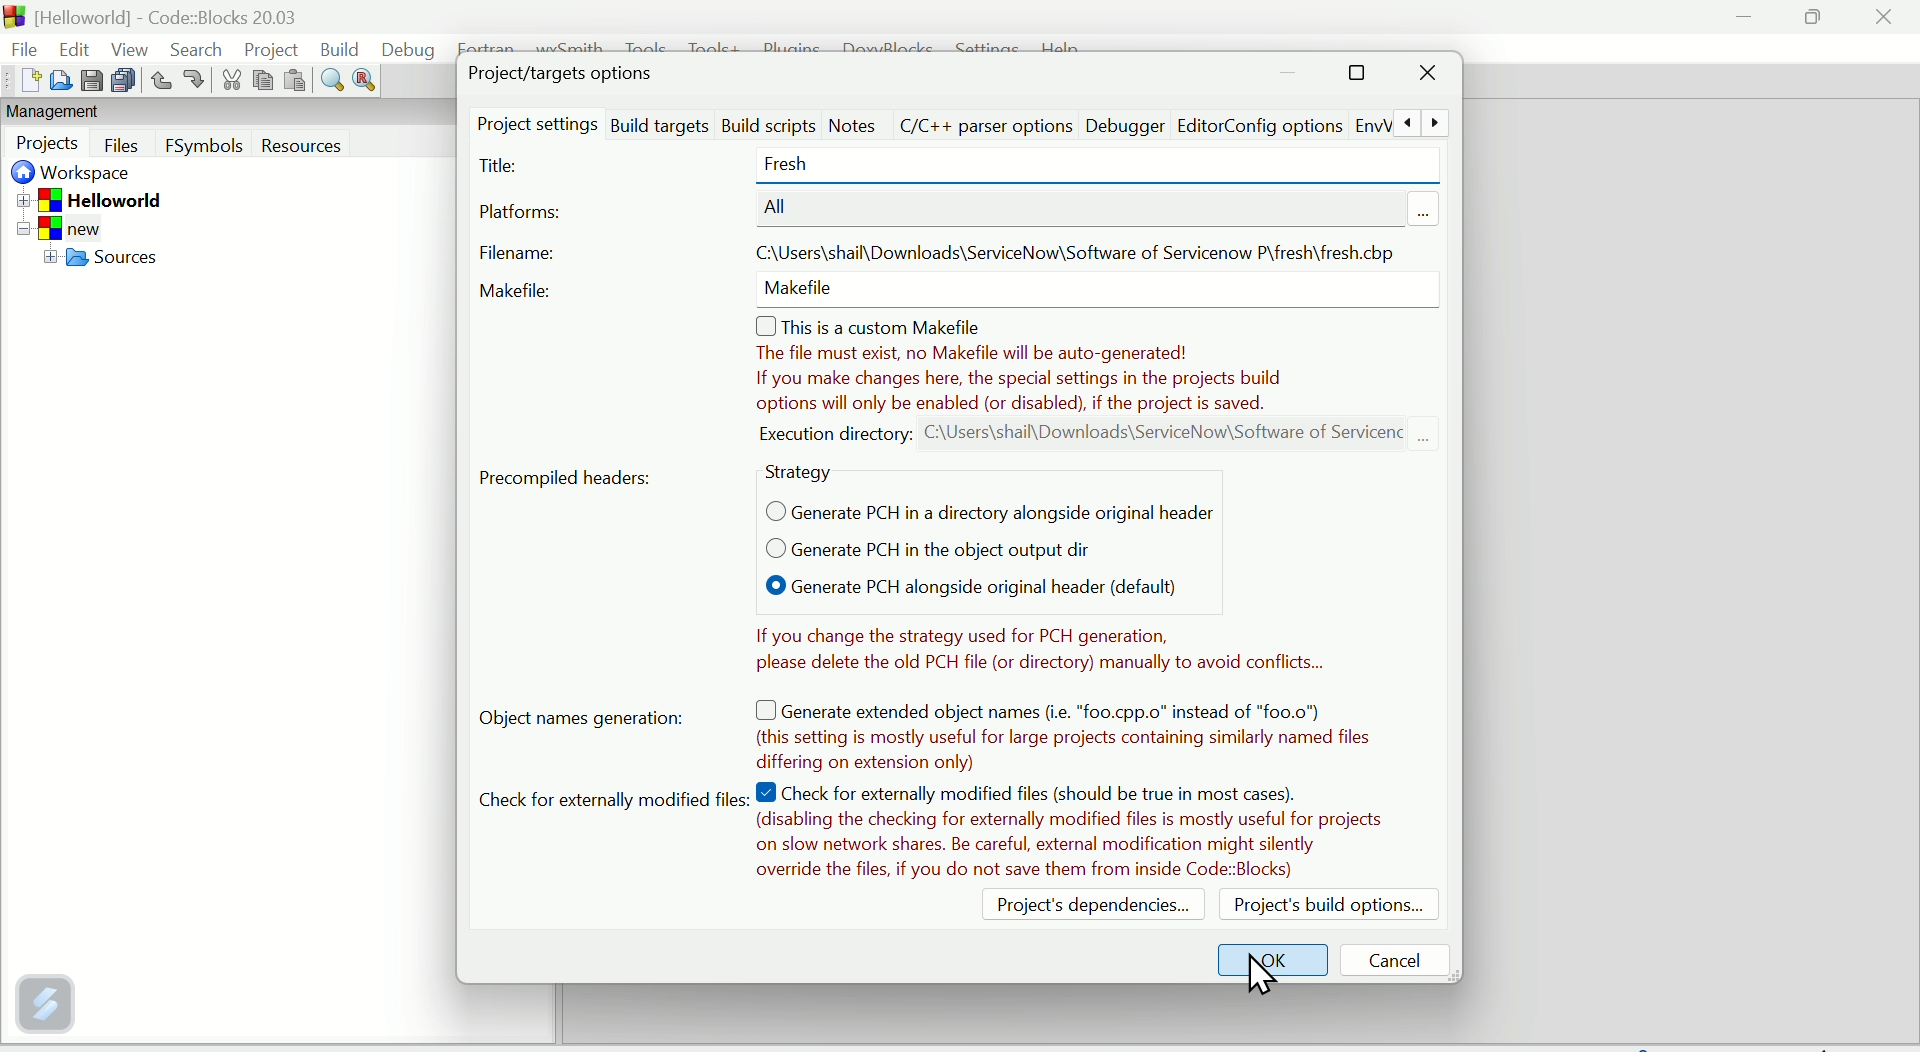 The height and width of the screenshot is (1052, 1920). What do you see at coordinates (261, 80) in the screenshot?
I see `Copy` at bounding box center [261, 80].